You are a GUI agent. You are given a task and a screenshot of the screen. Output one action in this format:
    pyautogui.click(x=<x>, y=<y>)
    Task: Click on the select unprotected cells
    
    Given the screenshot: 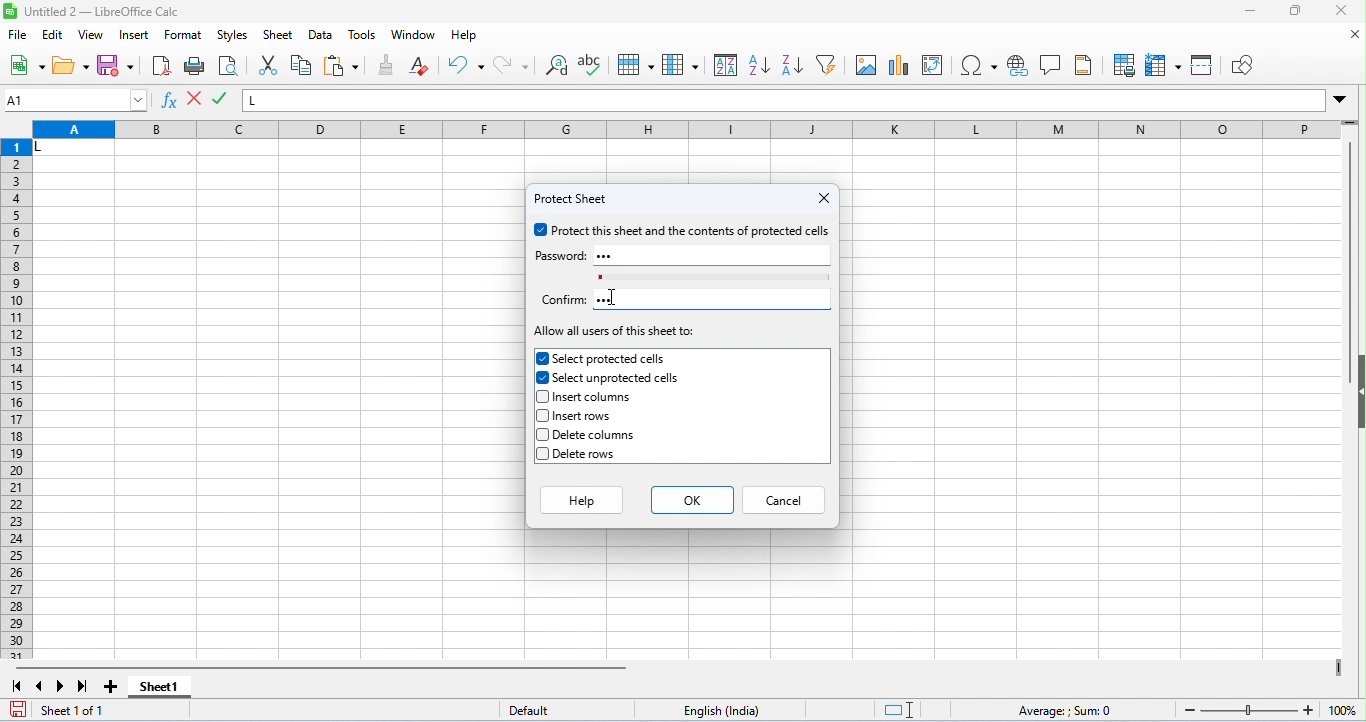 What is the action you would take?
    pyautogui.click(x=610, y=378)
    